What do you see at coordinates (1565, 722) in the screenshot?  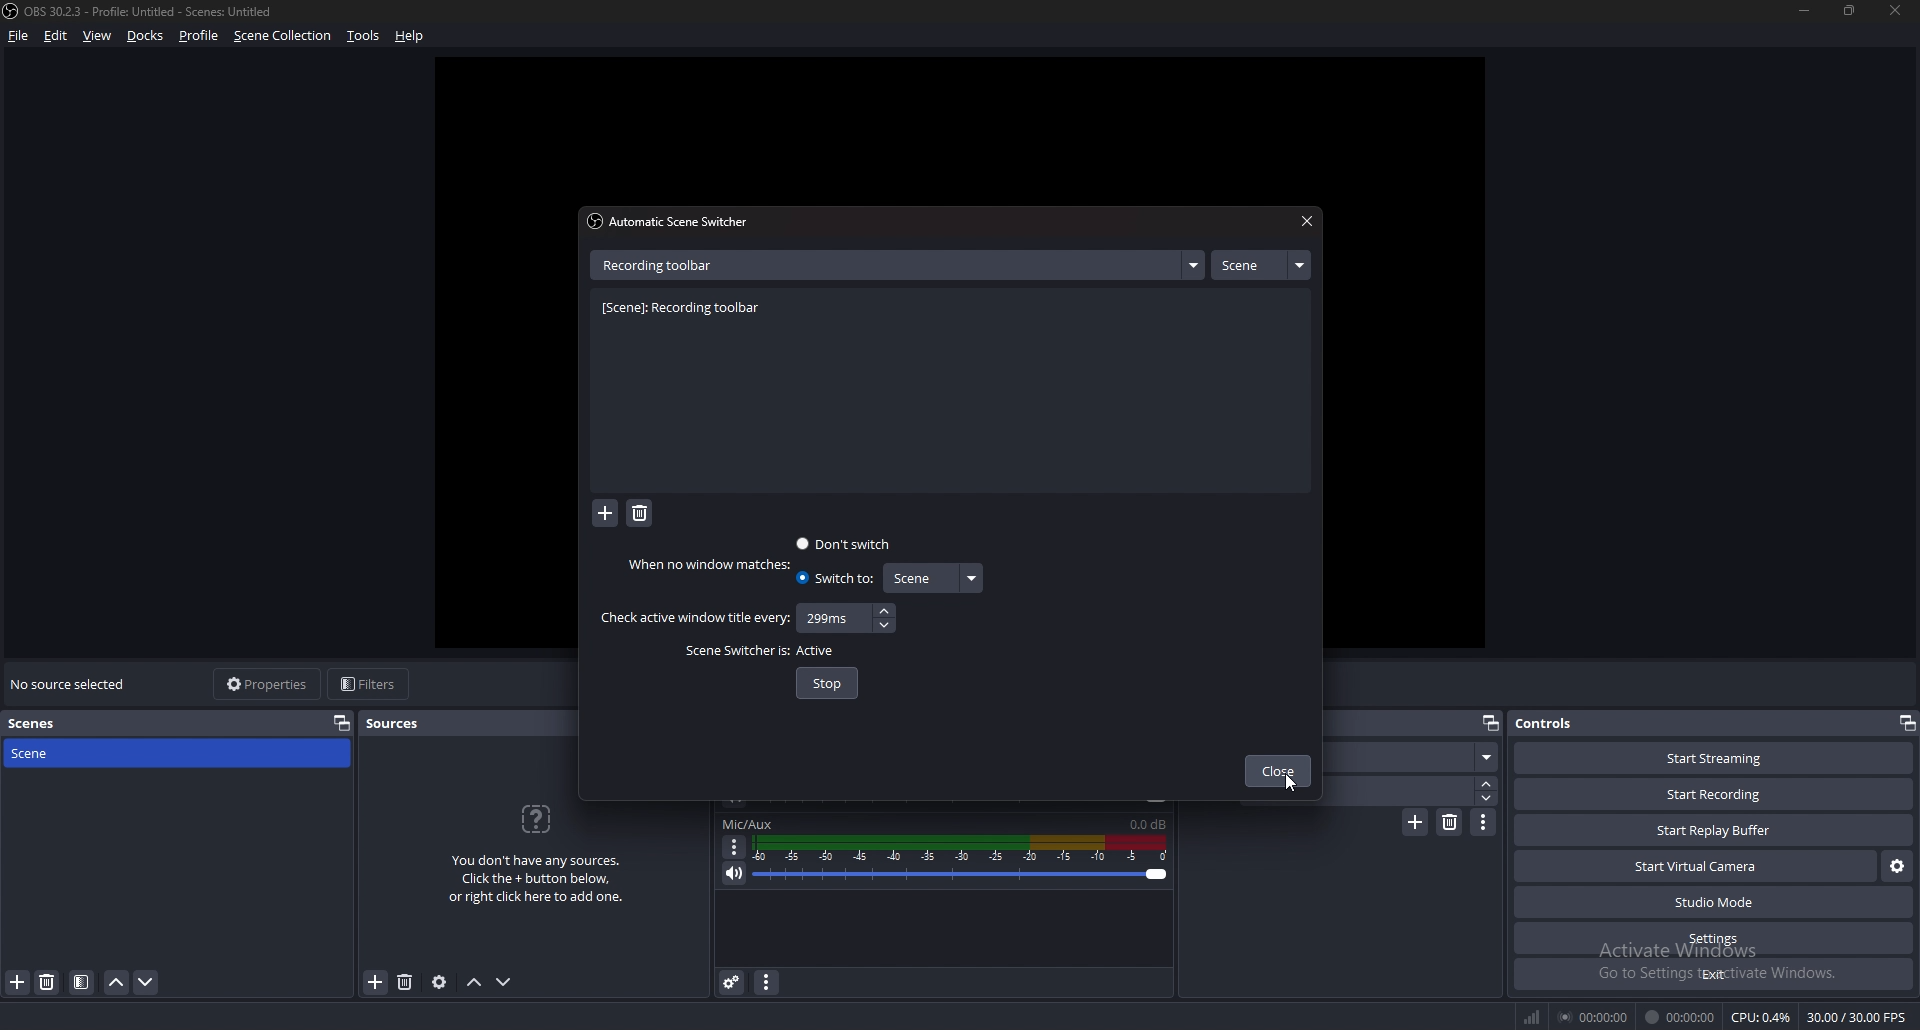 I see `controls` at bounding box center [1565, 722].